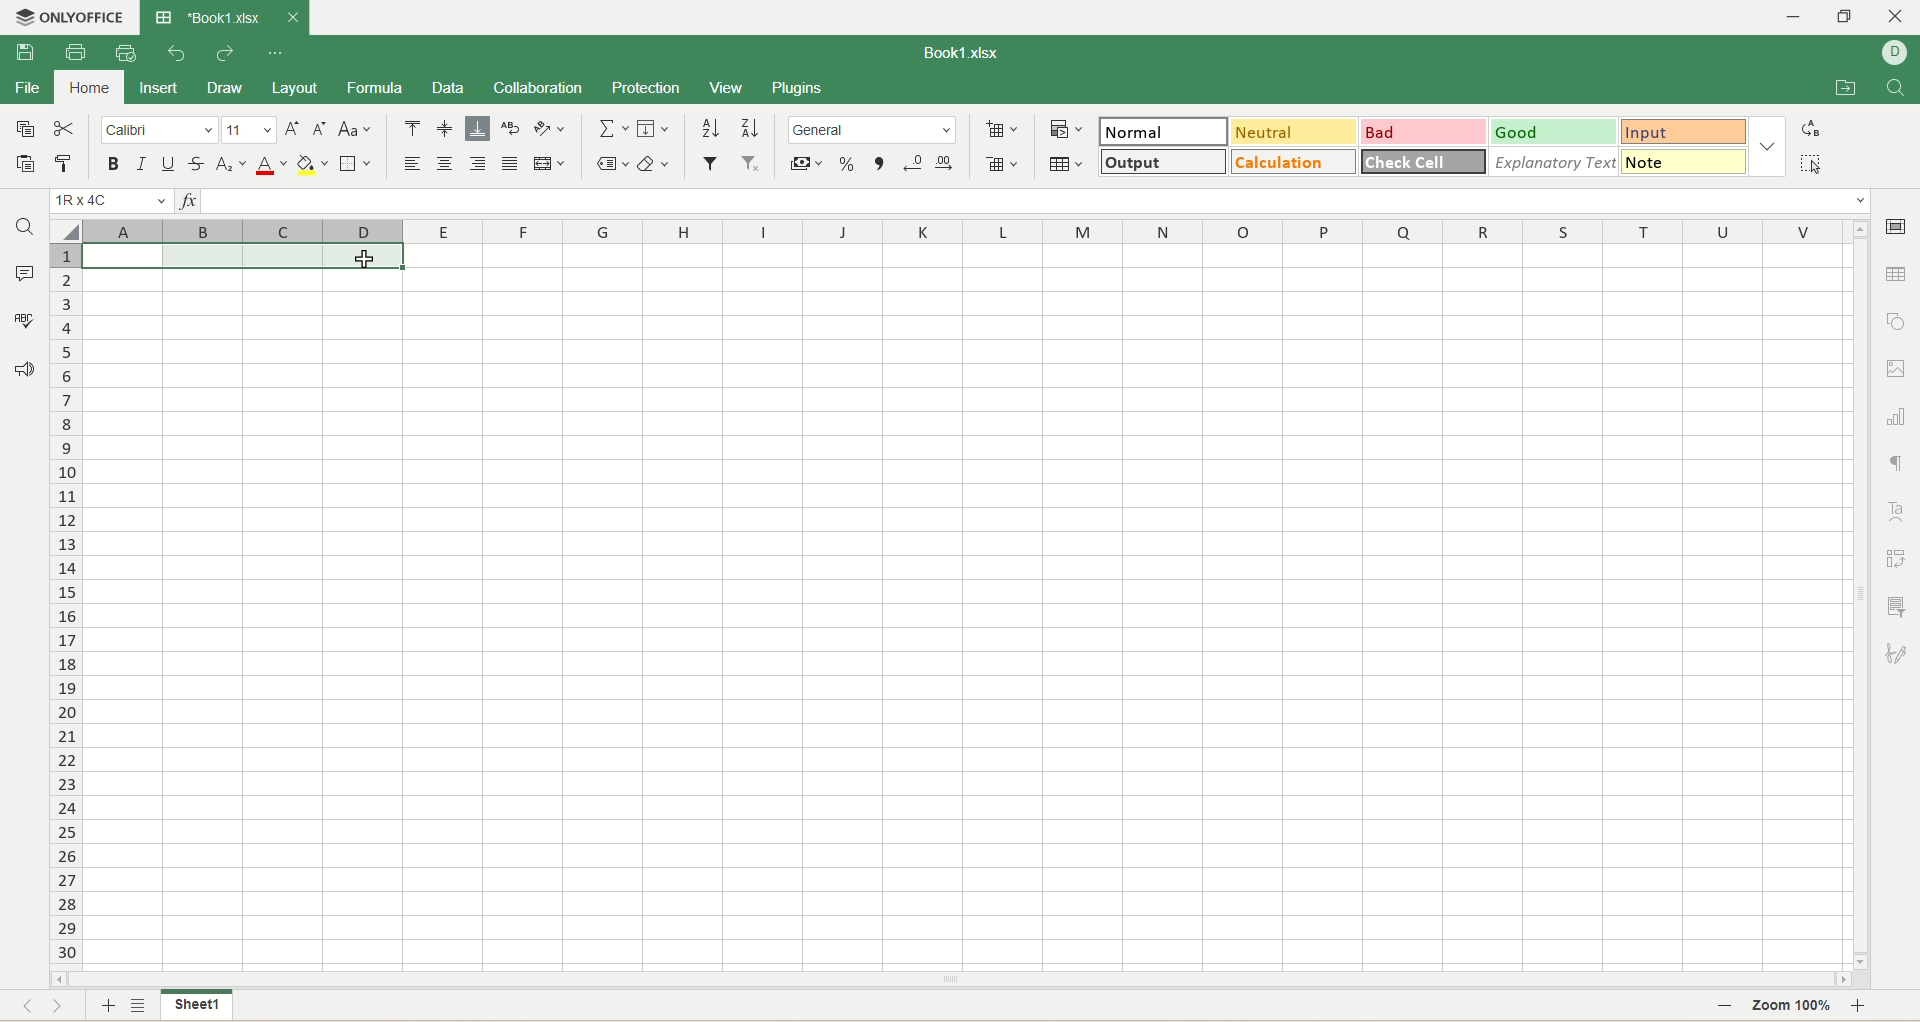  Describe the element at coordinates (478, 164) in the screenshot. I see `align right` at that location.